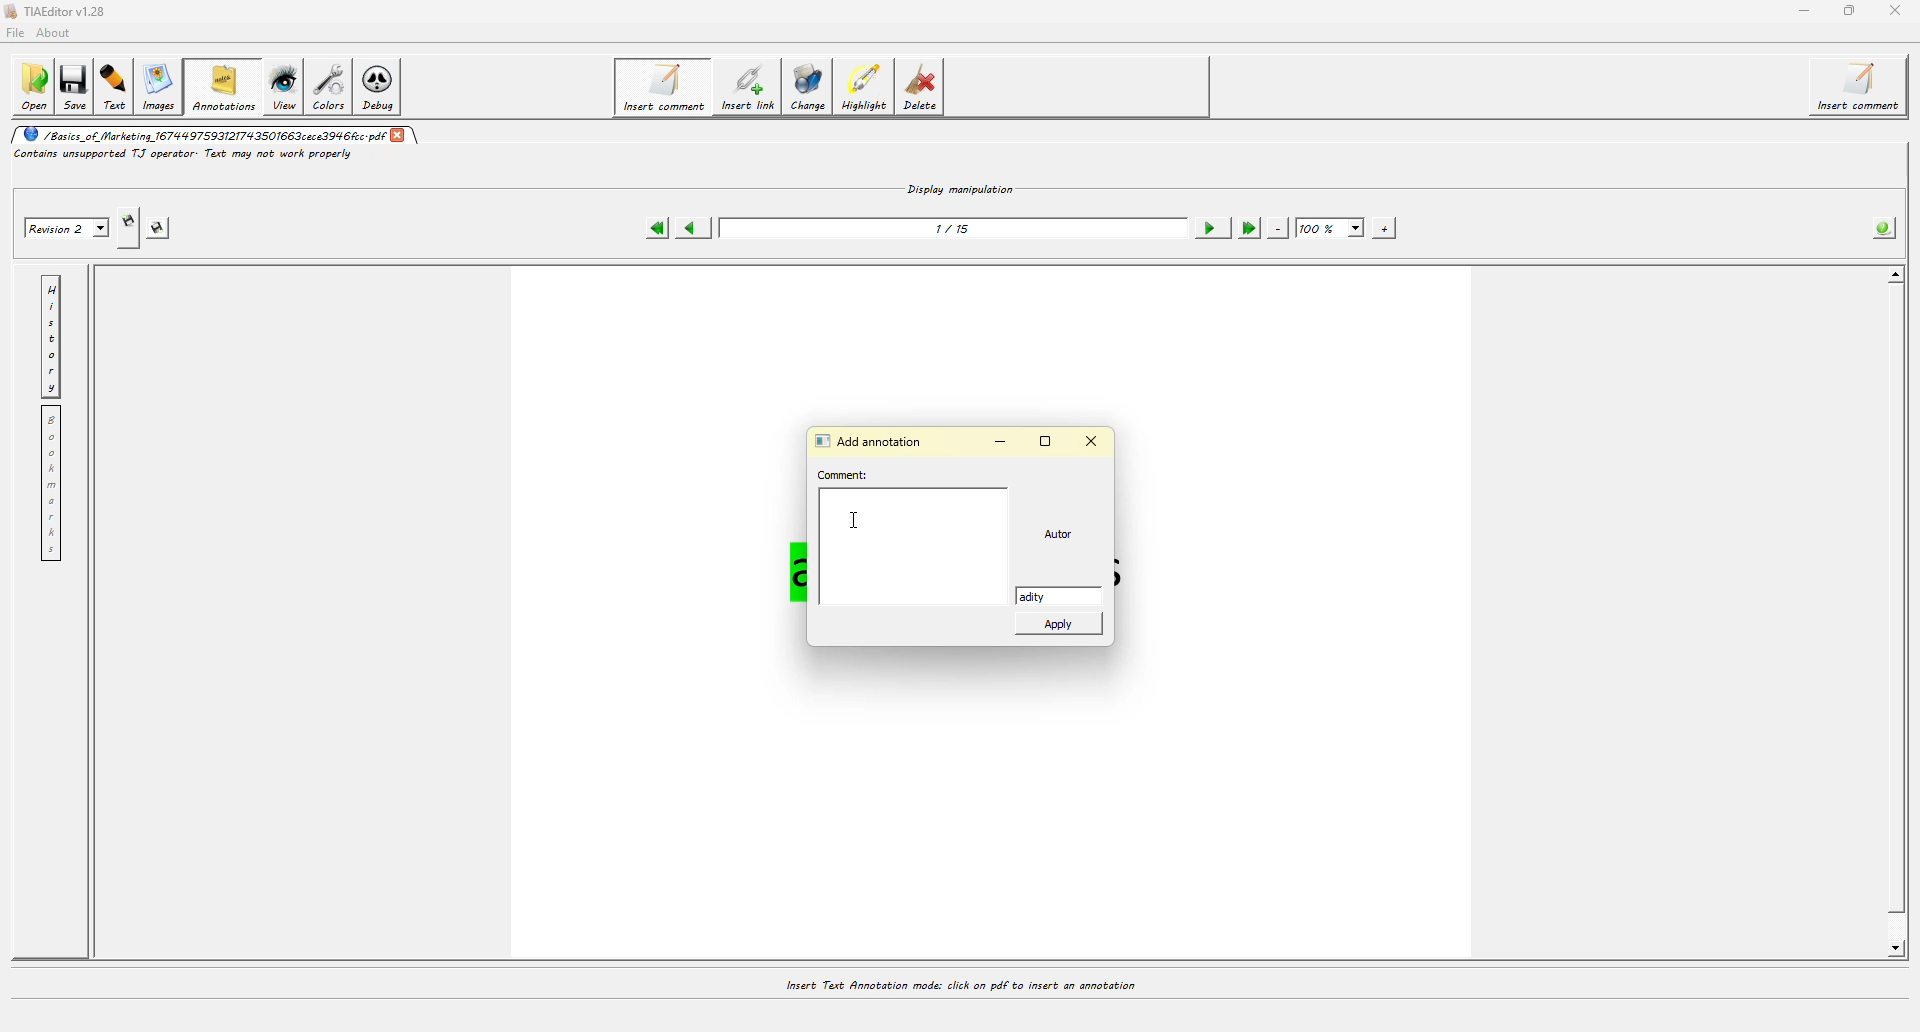  Describe the element at coordinates (873, 439) in the screenshot. I see `add annotation` at that location.